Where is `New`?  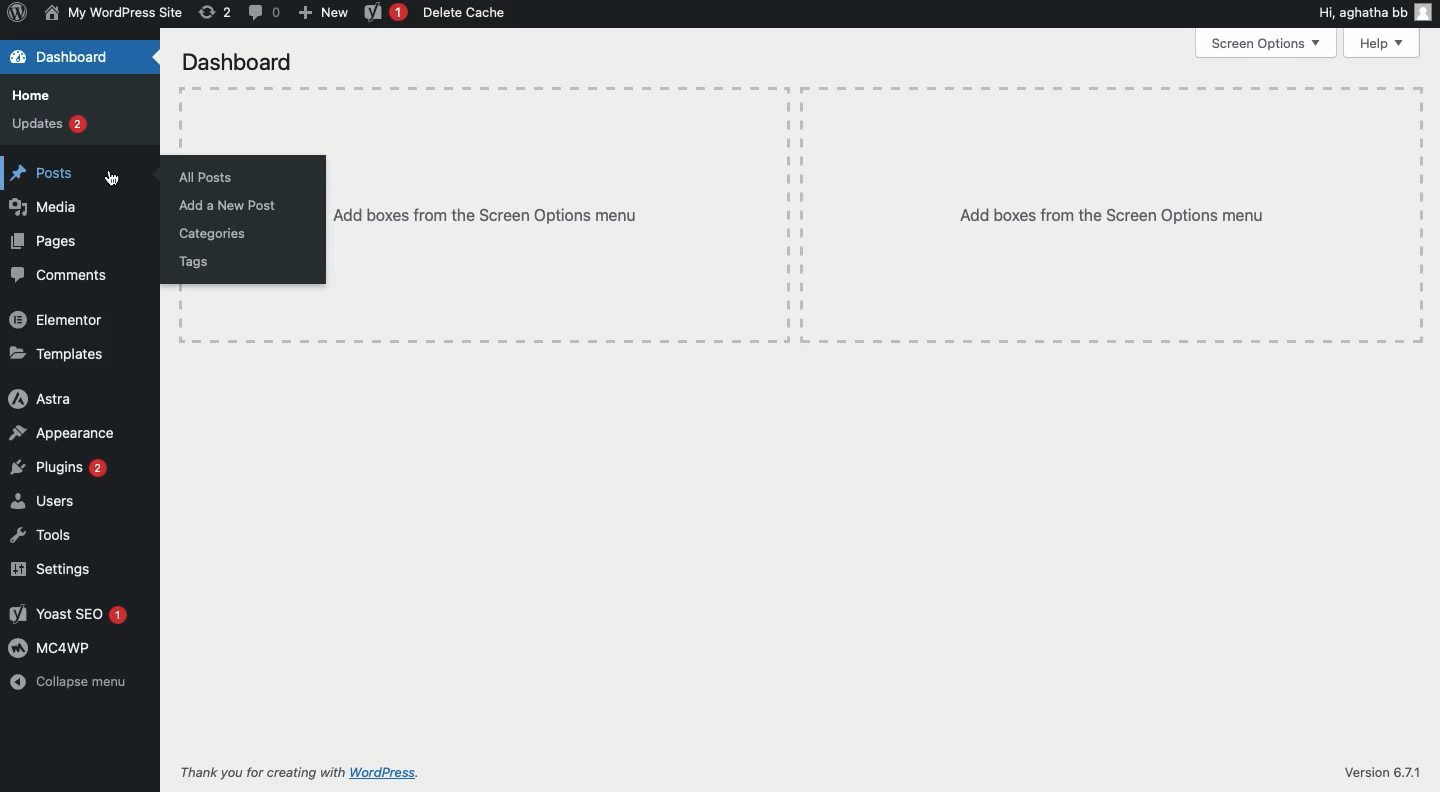 New is located at coordinates (323, 14).